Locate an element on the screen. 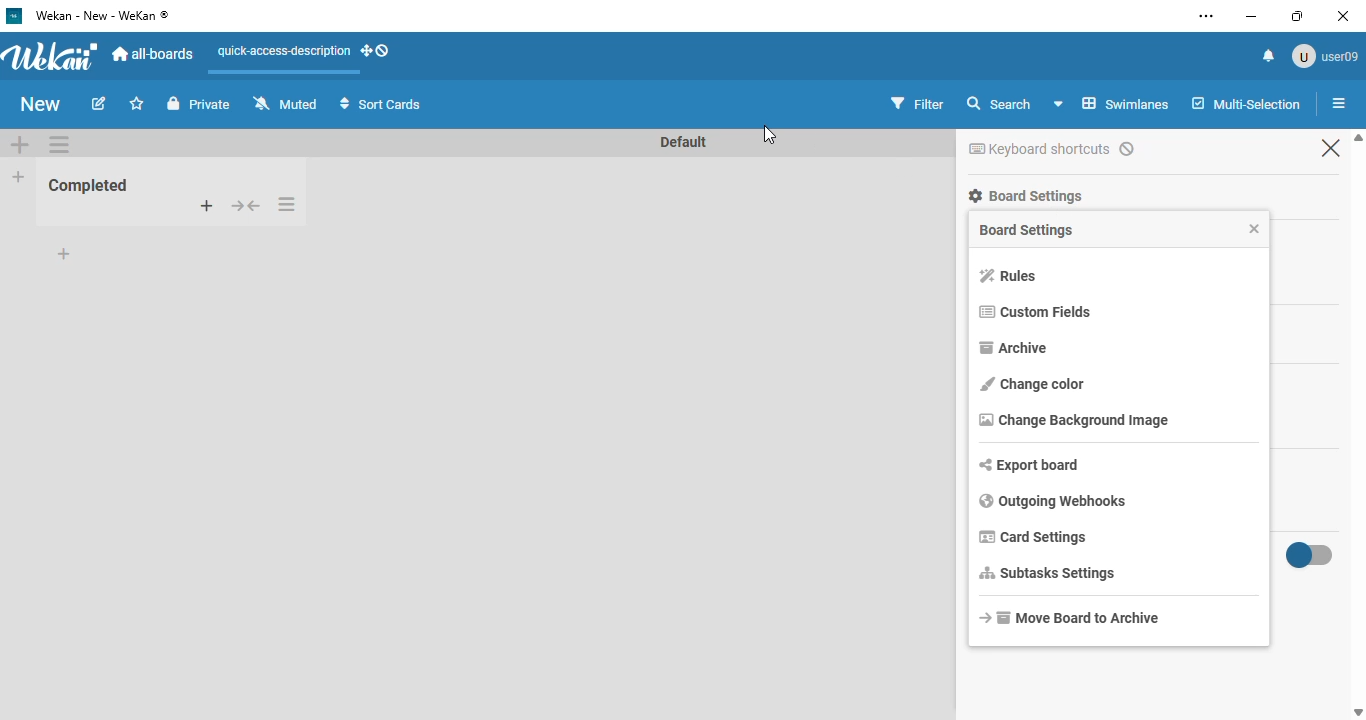 The image size is (1366, 720). settings and more is located at coordinates (1208, 16).